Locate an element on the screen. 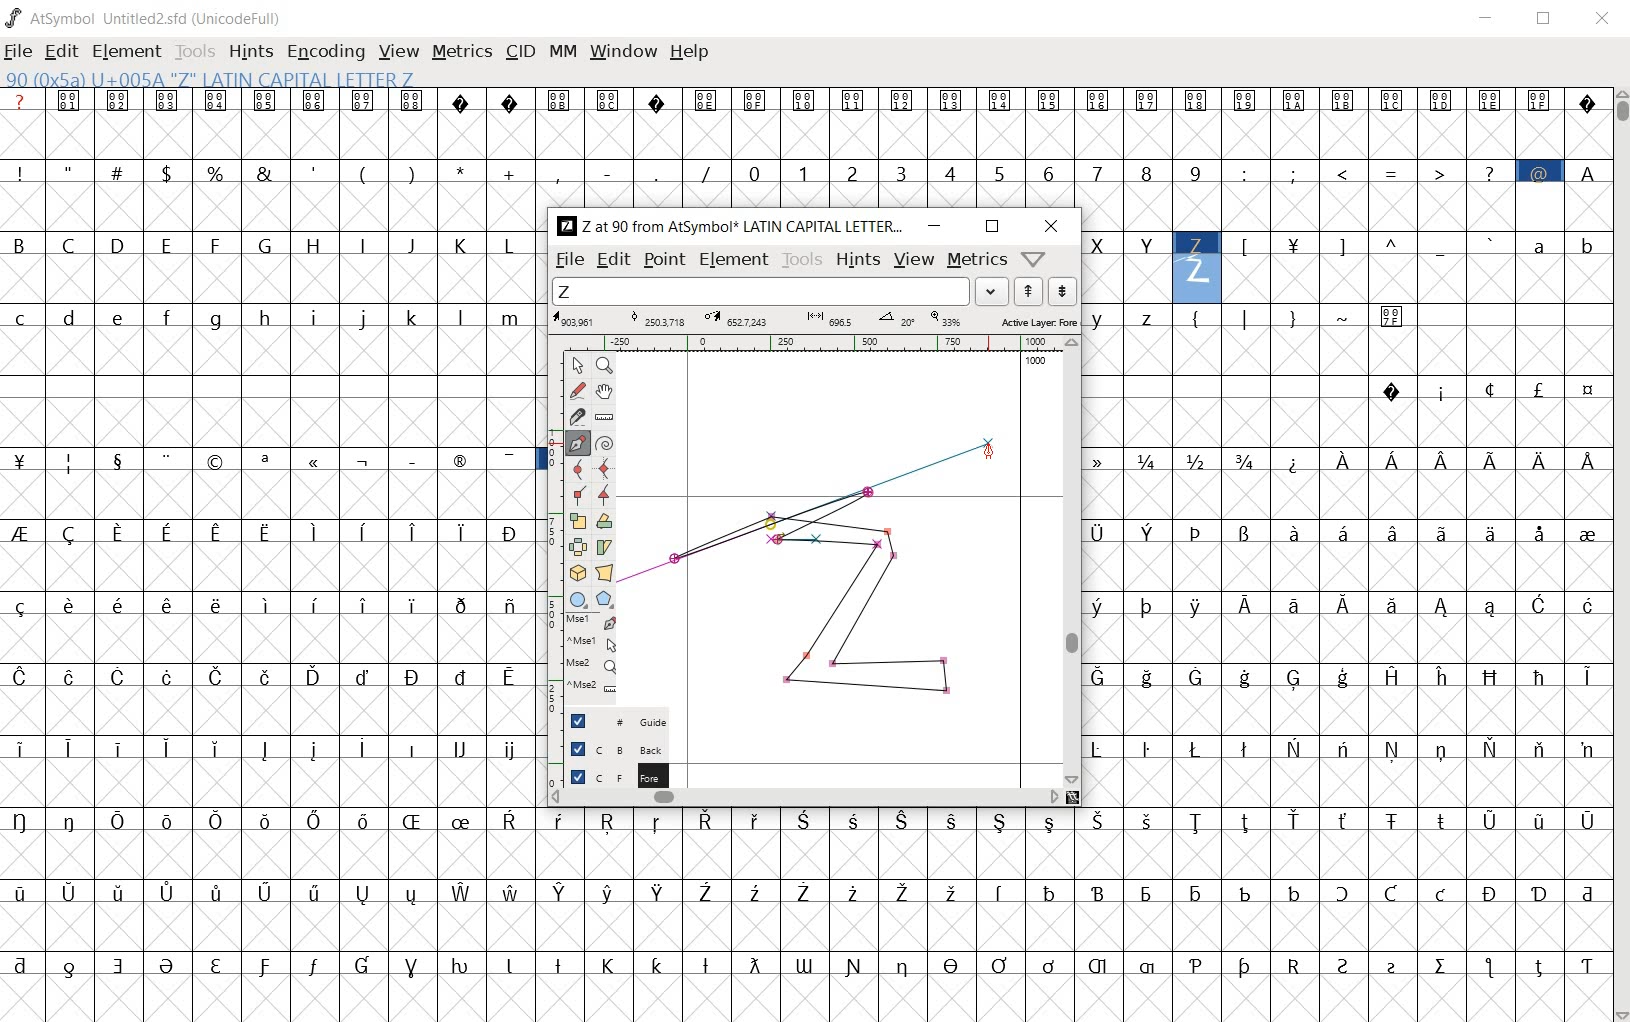 The width and height of the screenshot is (1630, 1022). cut splines in two is located at coordinates (571, 417).